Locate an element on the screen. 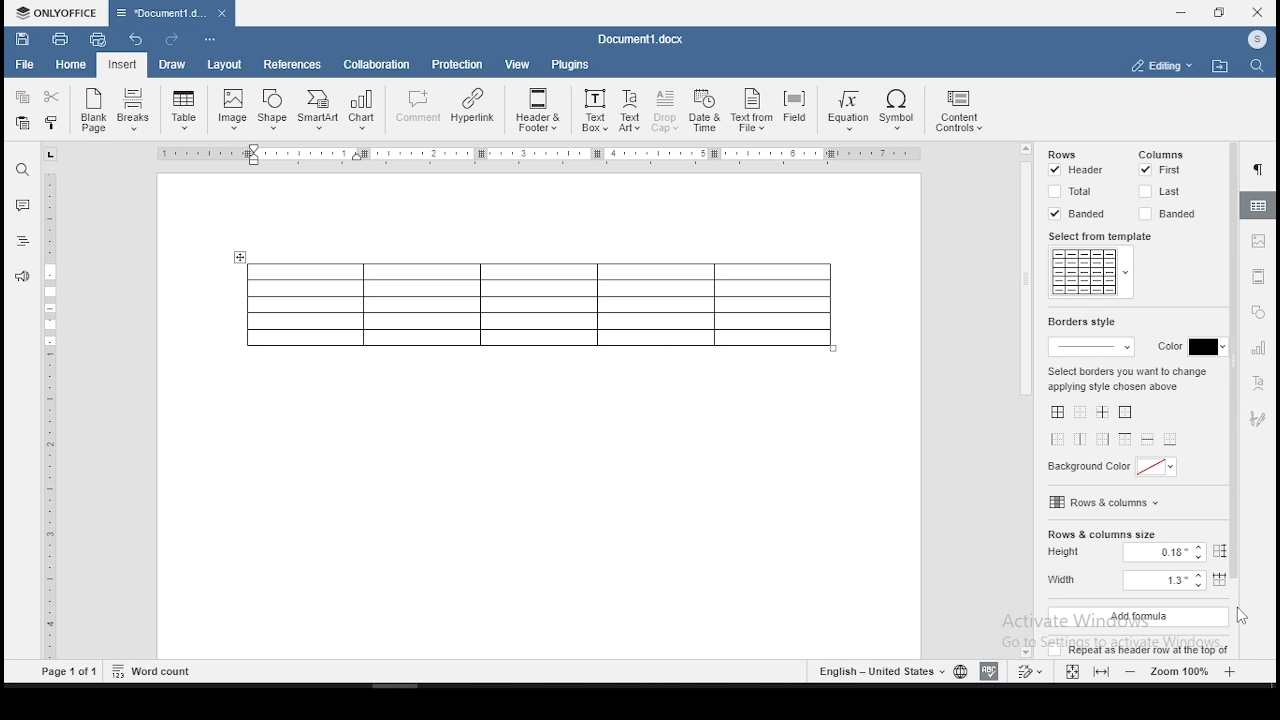  Shape is located at coordinates (274, 108).